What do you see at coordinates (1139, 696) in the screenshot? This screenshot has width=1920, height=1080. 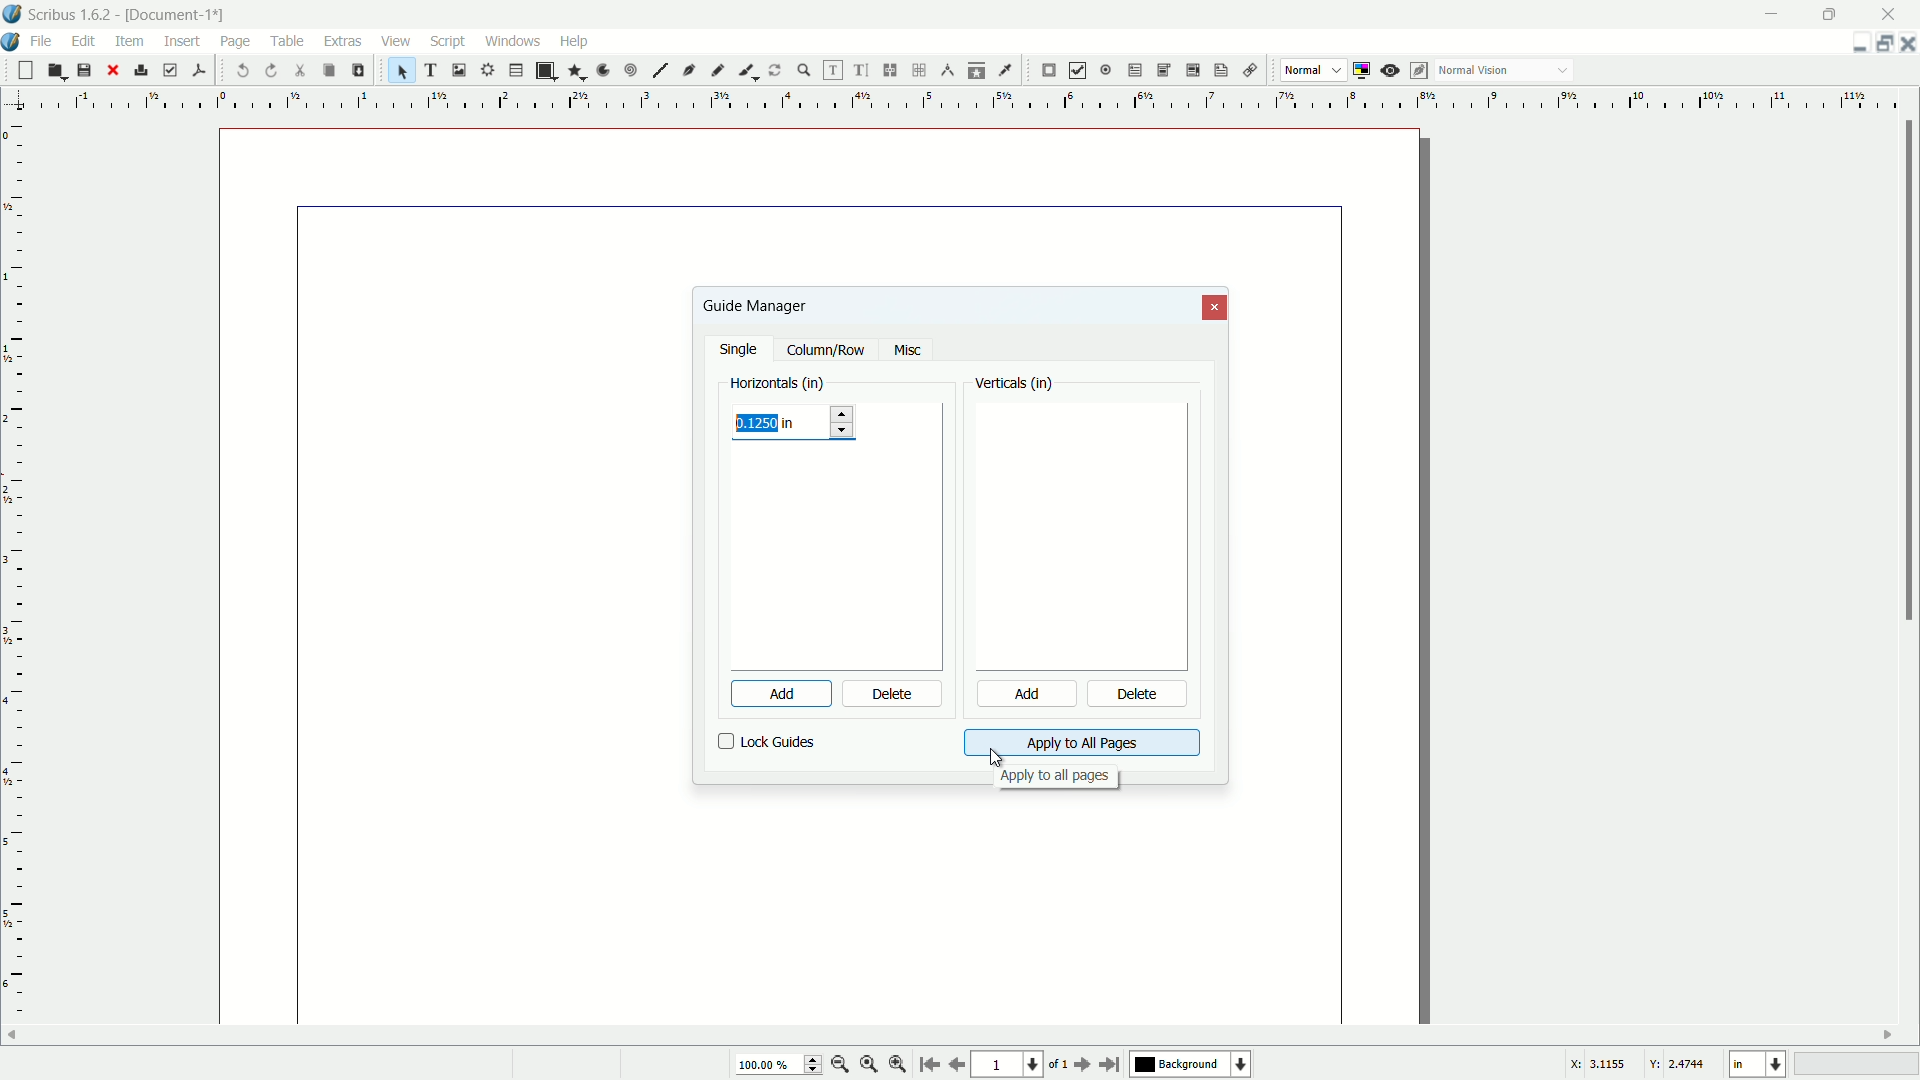 I see `delete` at bounding box center [1139, 696].